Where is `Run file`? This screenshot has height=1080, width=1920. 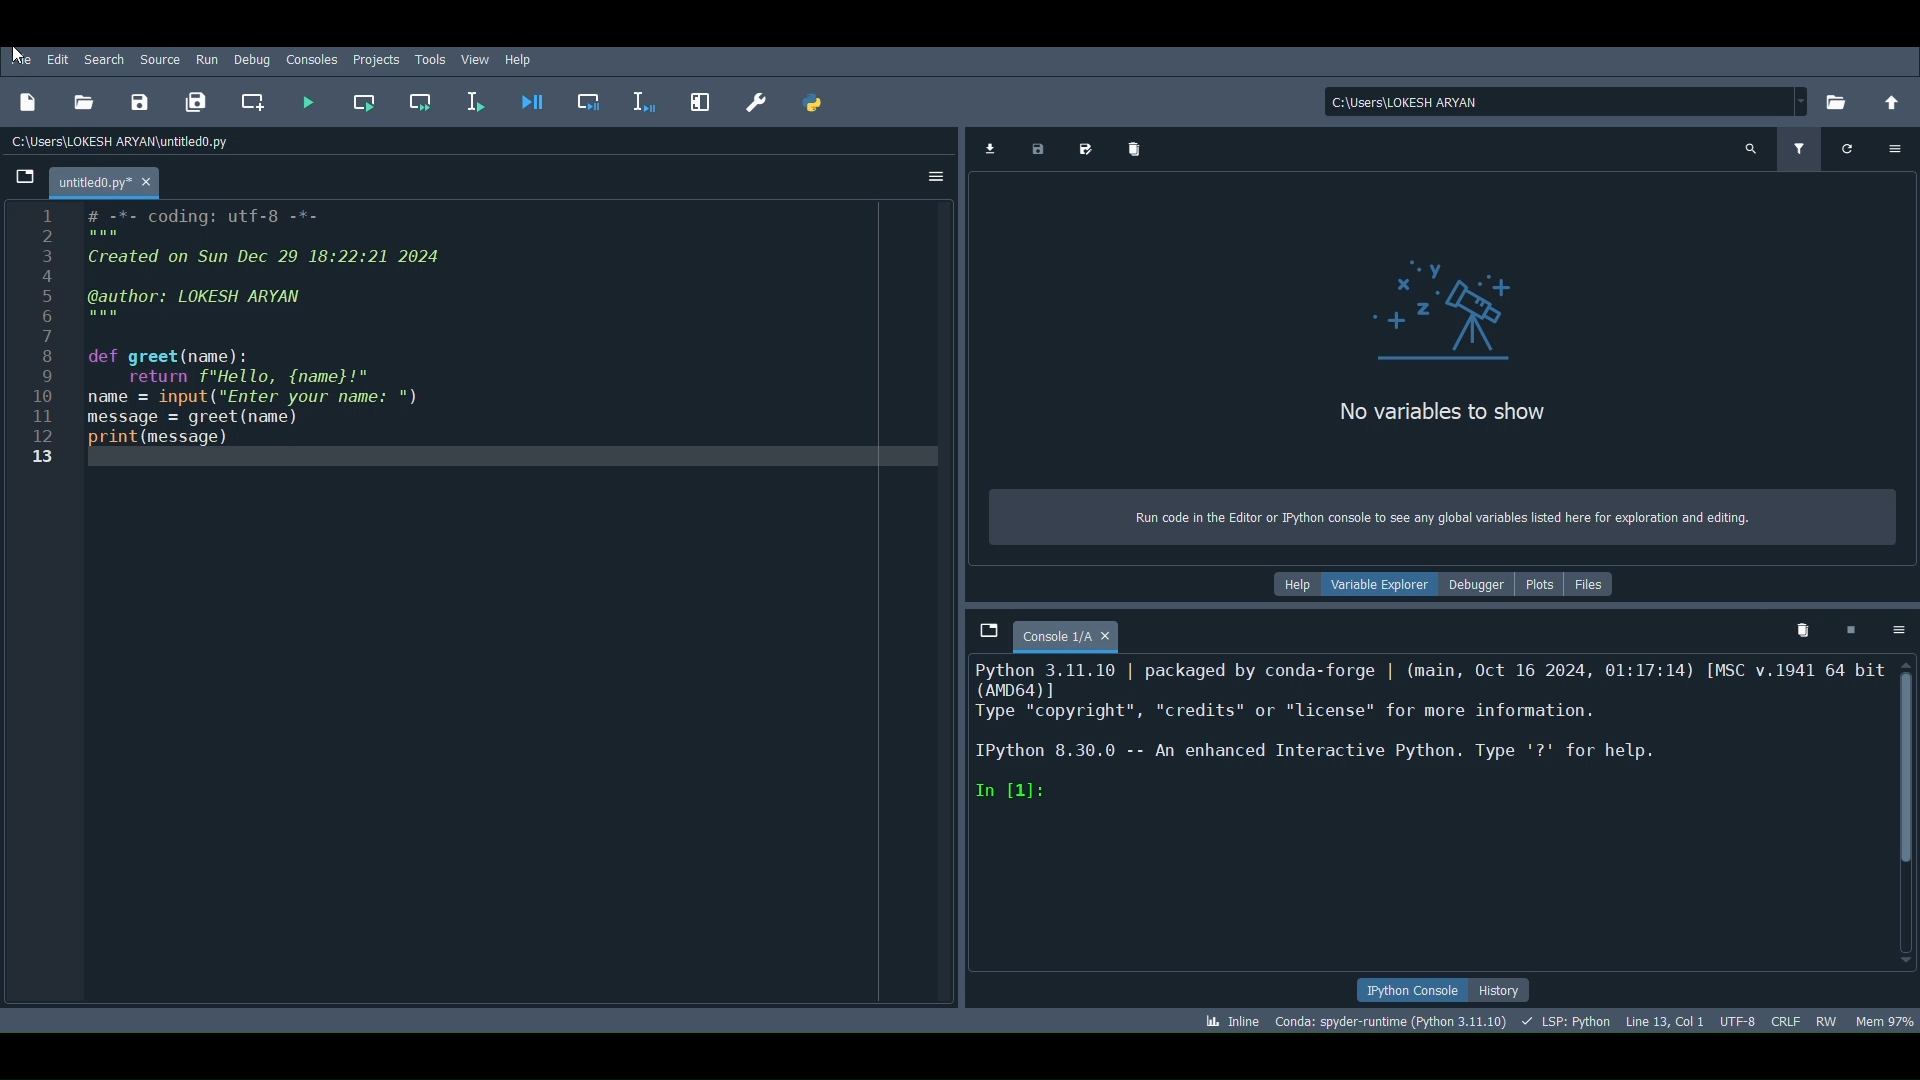 Run file is located at coordinates (308, 100).